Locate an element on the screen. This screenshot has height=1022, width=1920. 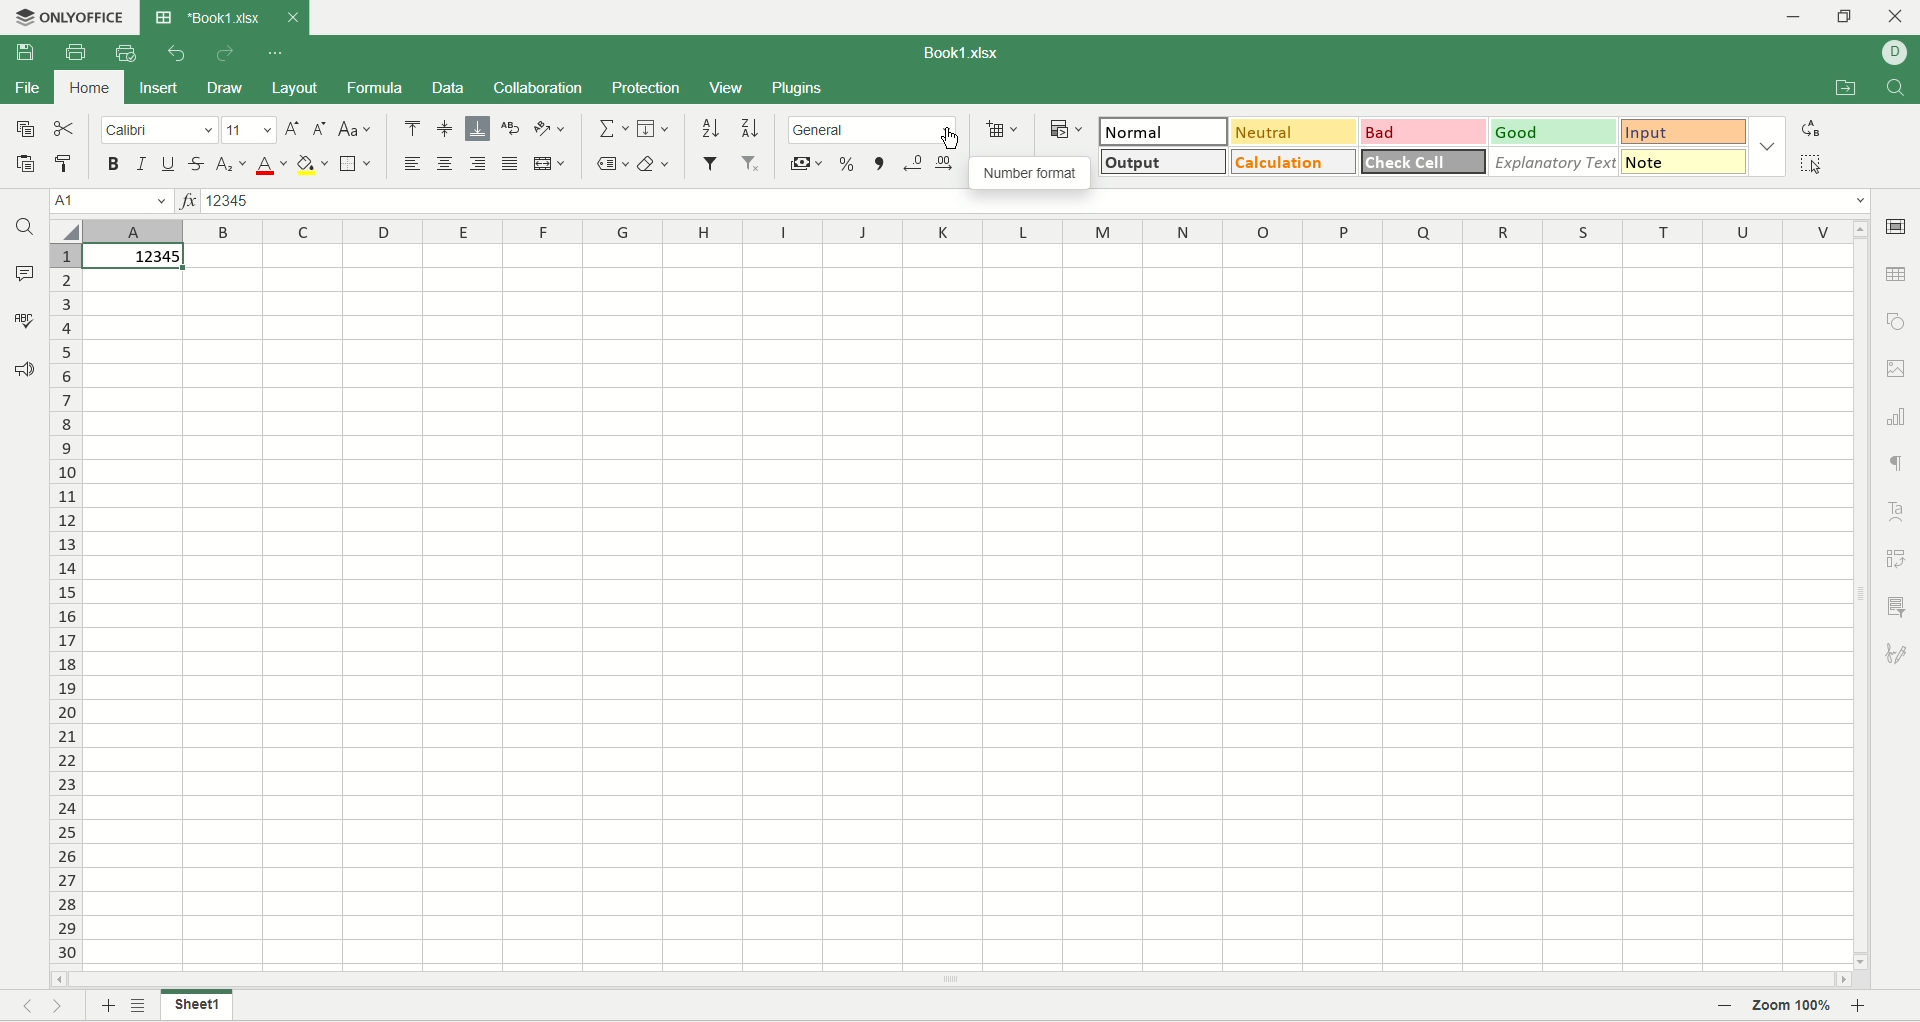
row number is located at coordinates (64, 604).